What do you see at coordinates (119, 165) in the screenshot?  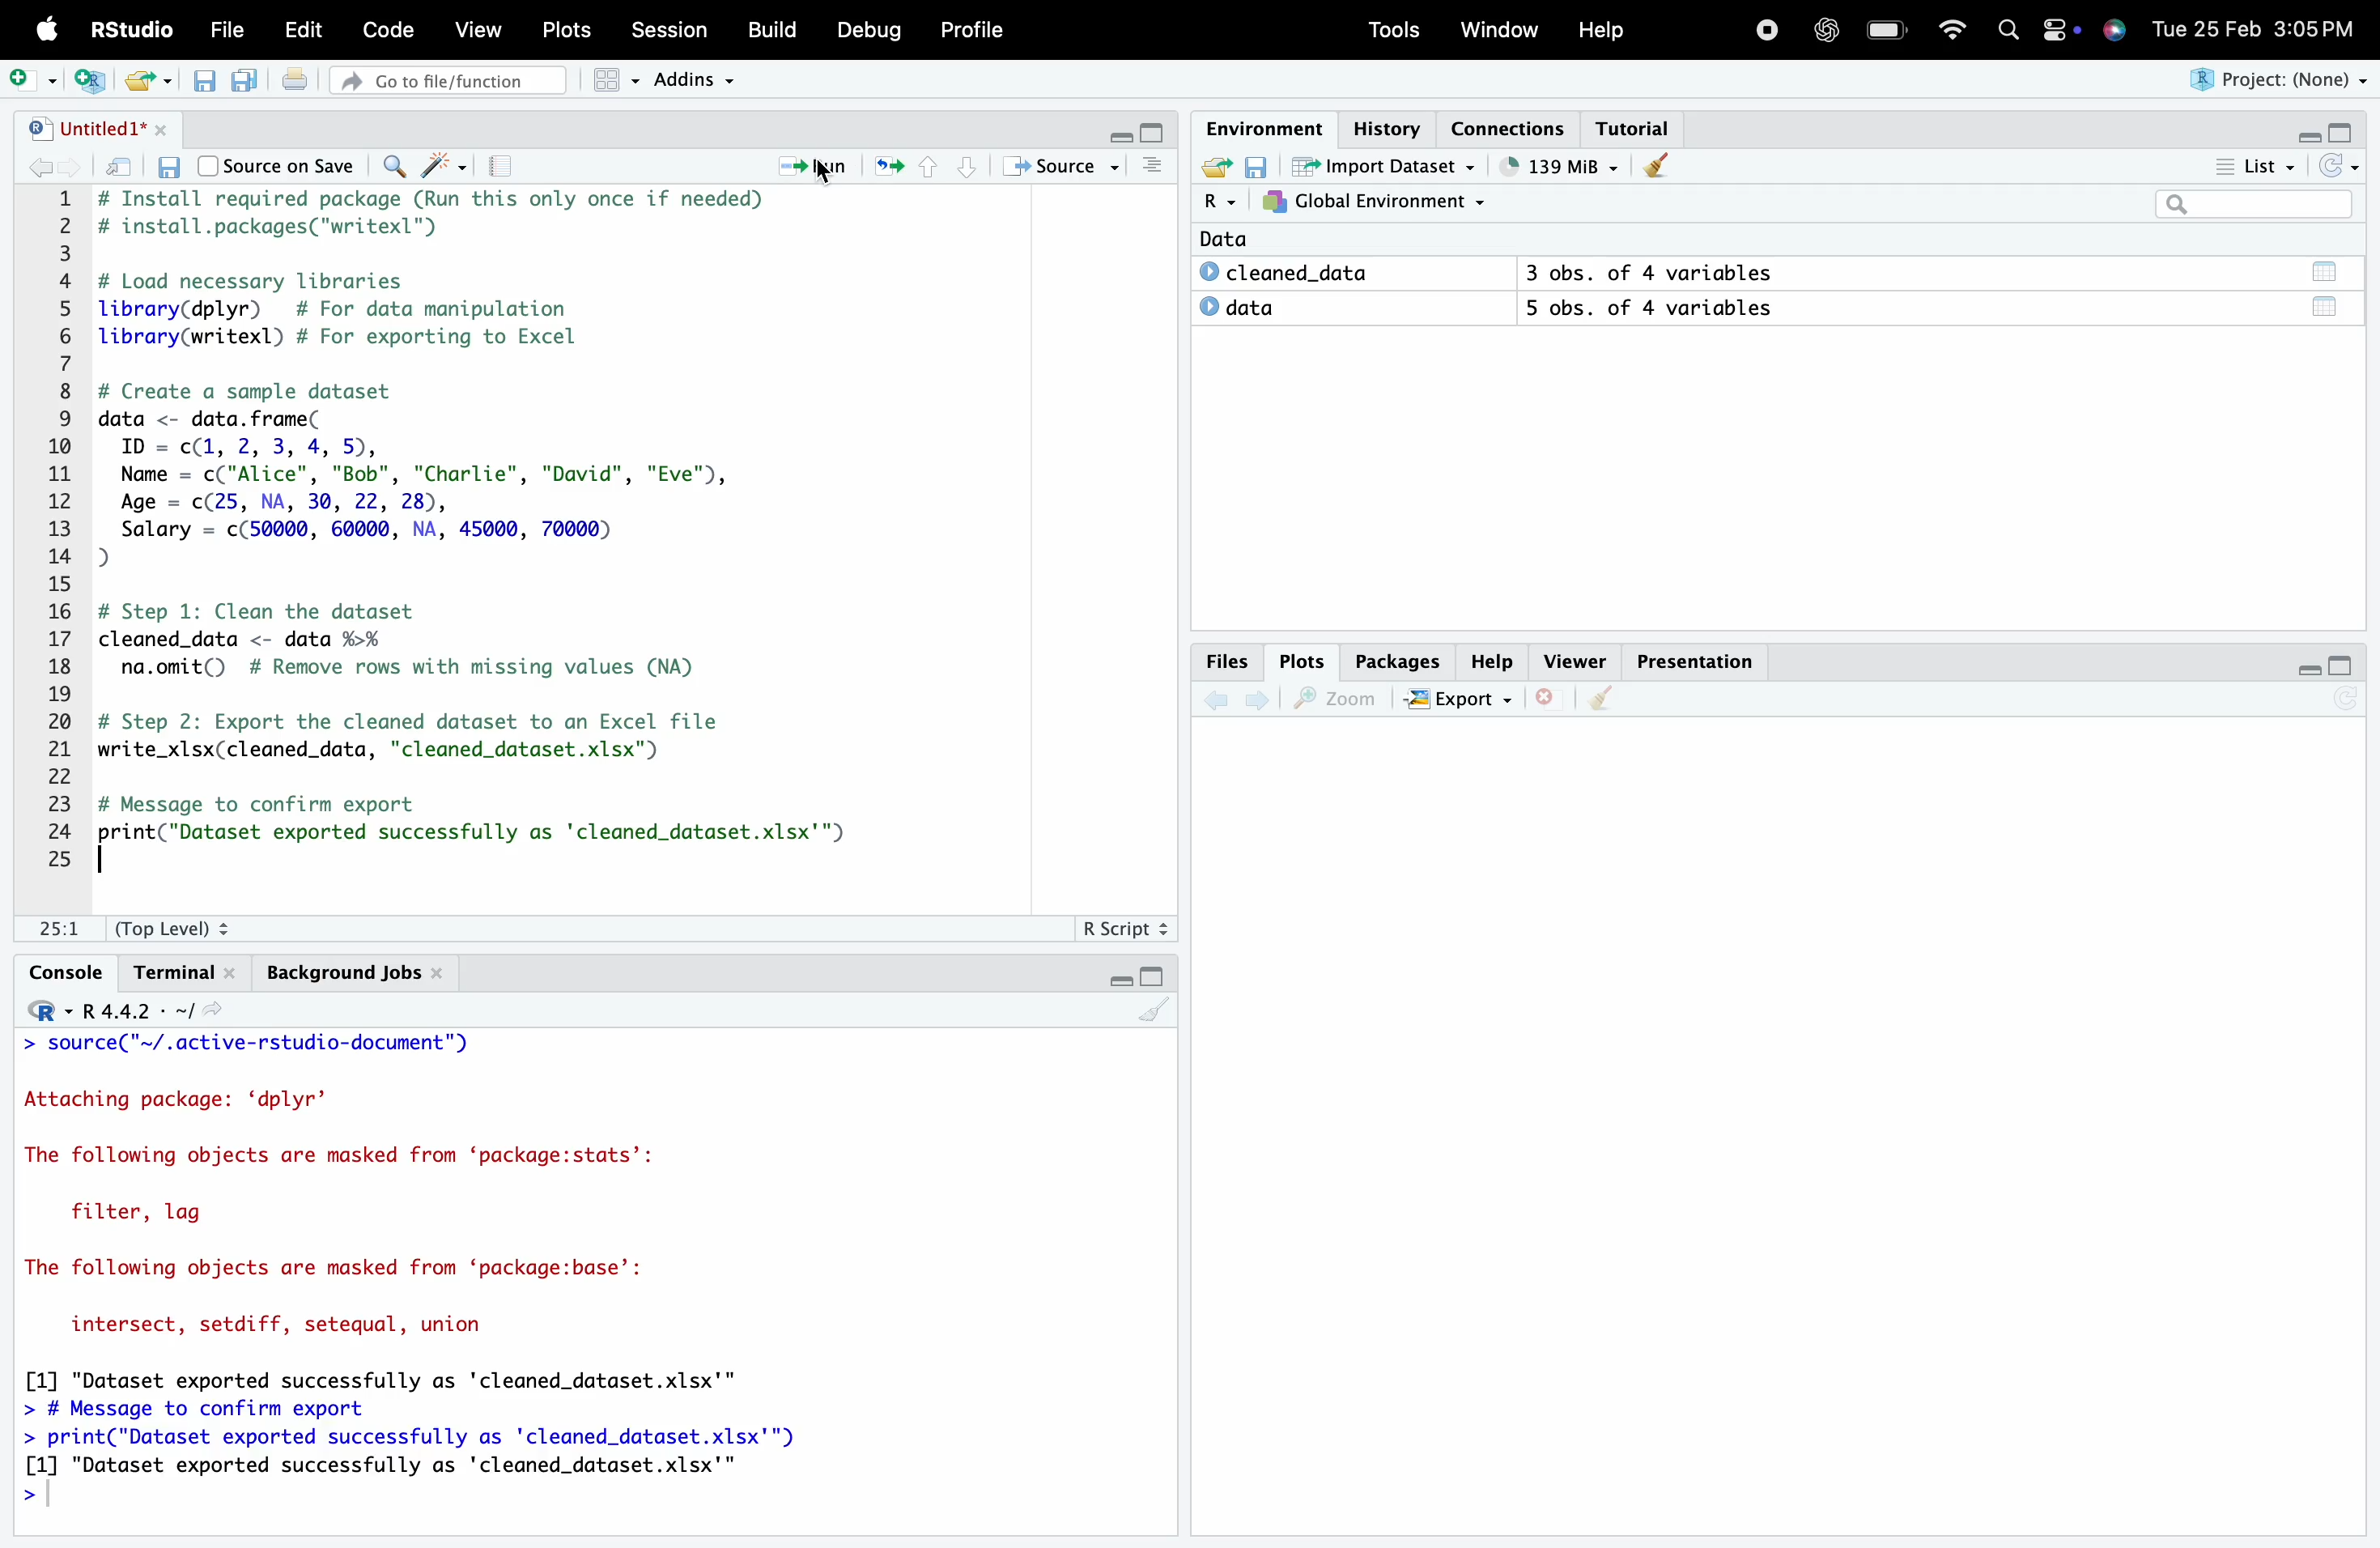 I see `Show in new window` at bounding box center [119, 165].